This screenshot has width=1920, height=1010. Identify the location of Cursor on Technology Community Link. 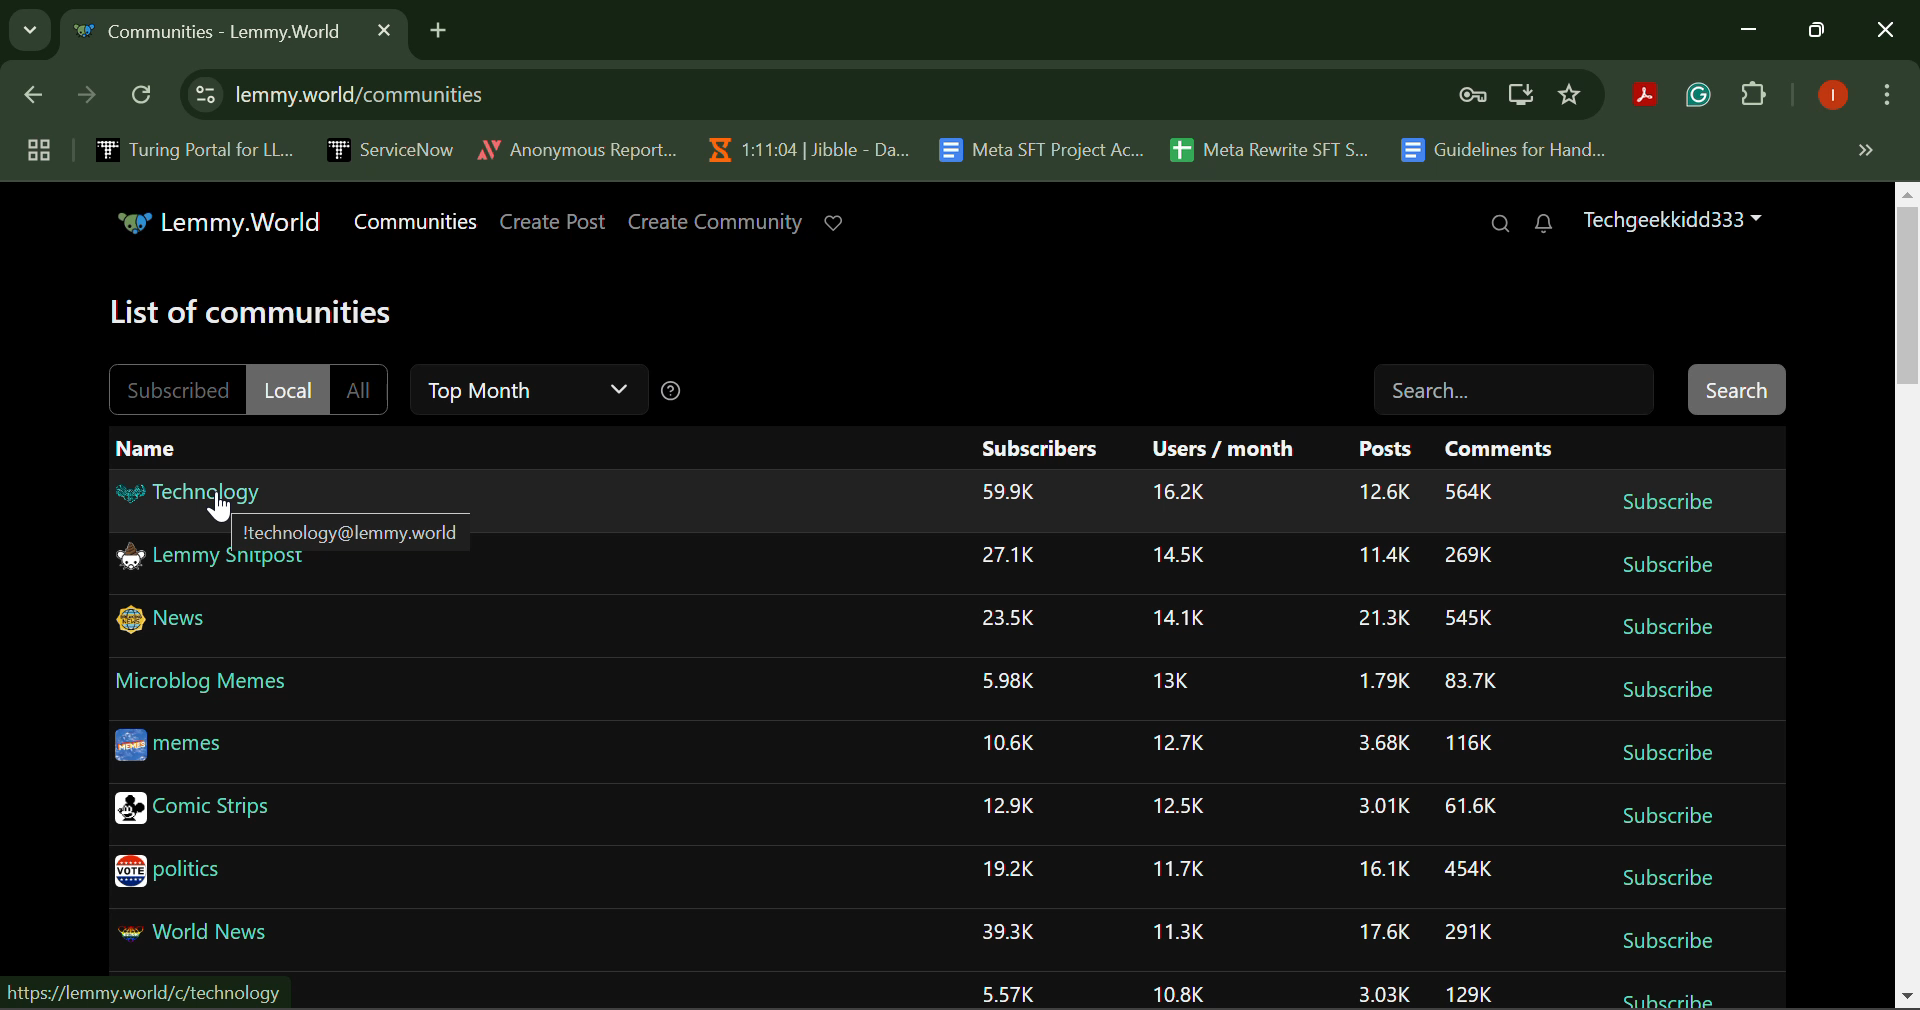
(187, 489).